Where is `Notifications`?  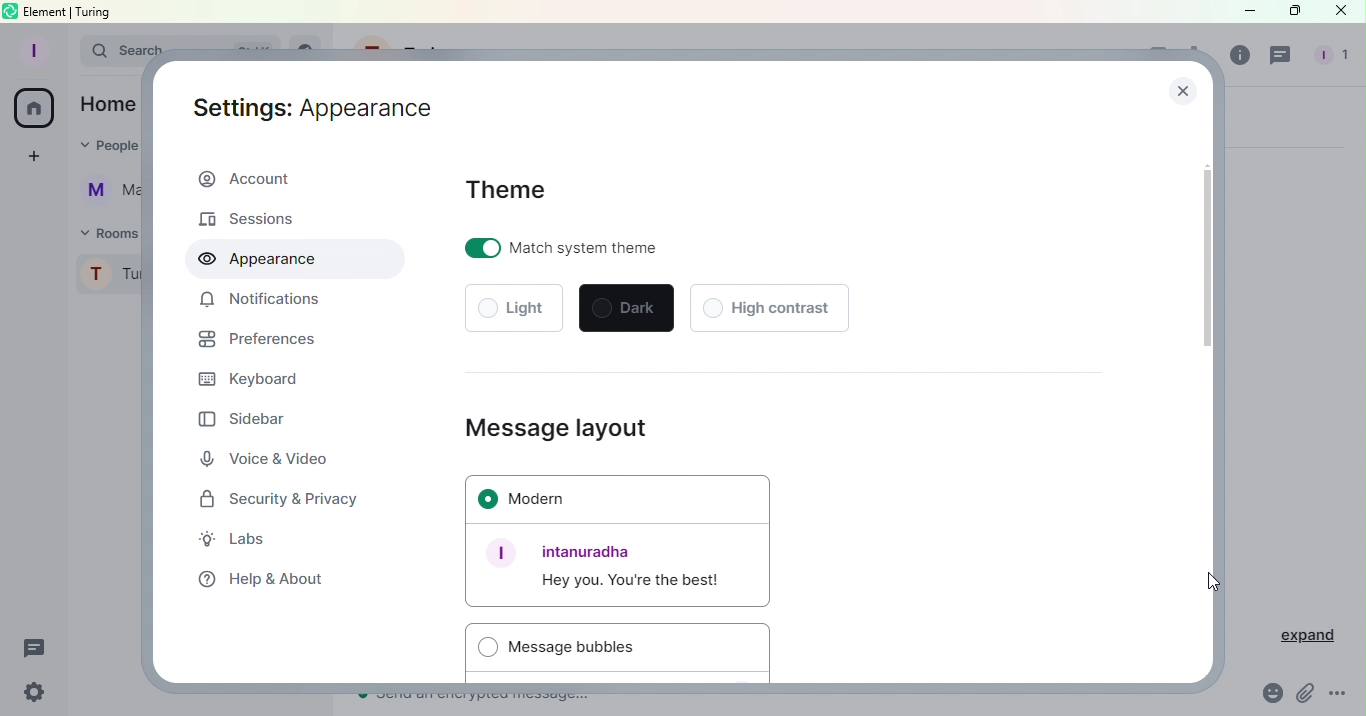
Notifications is located at coordinates (256, 301).